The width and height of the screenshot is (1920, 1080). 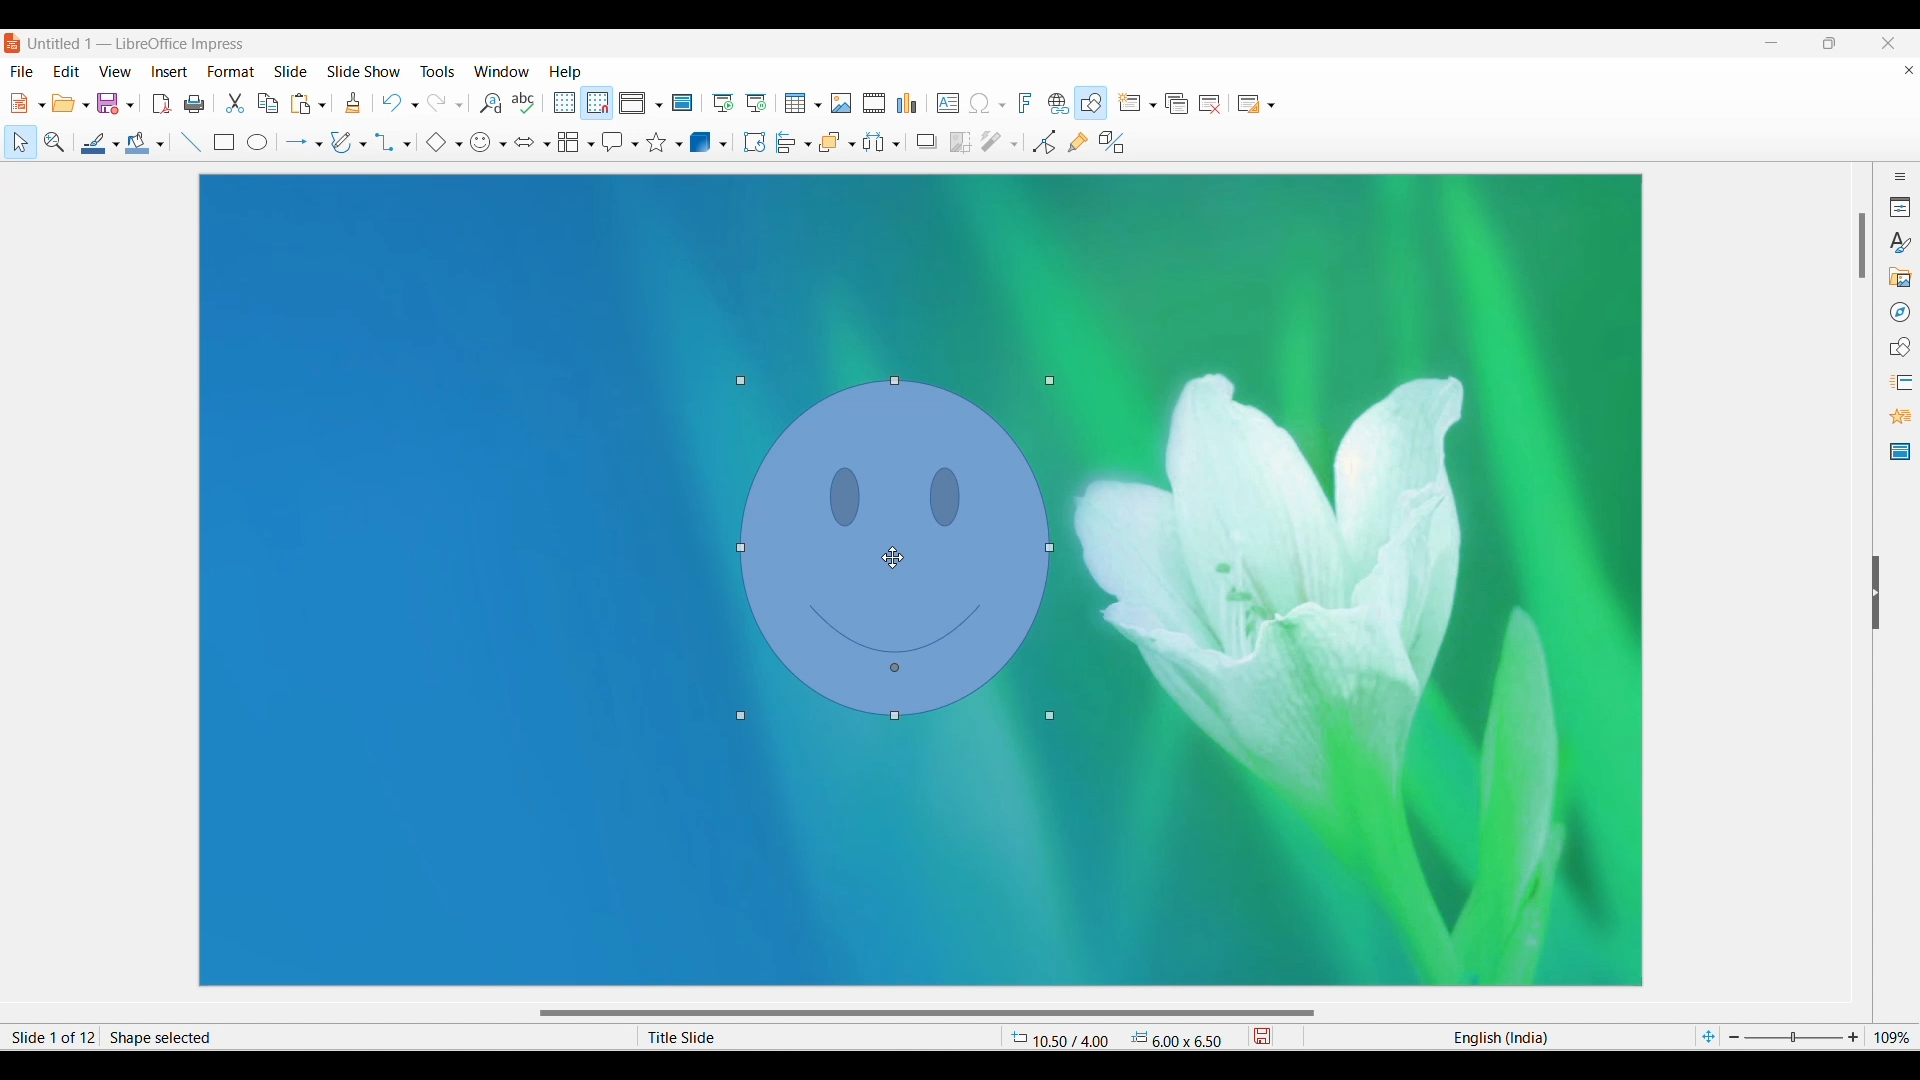 I want to click on Ellipse, so click(x=257, y=141).